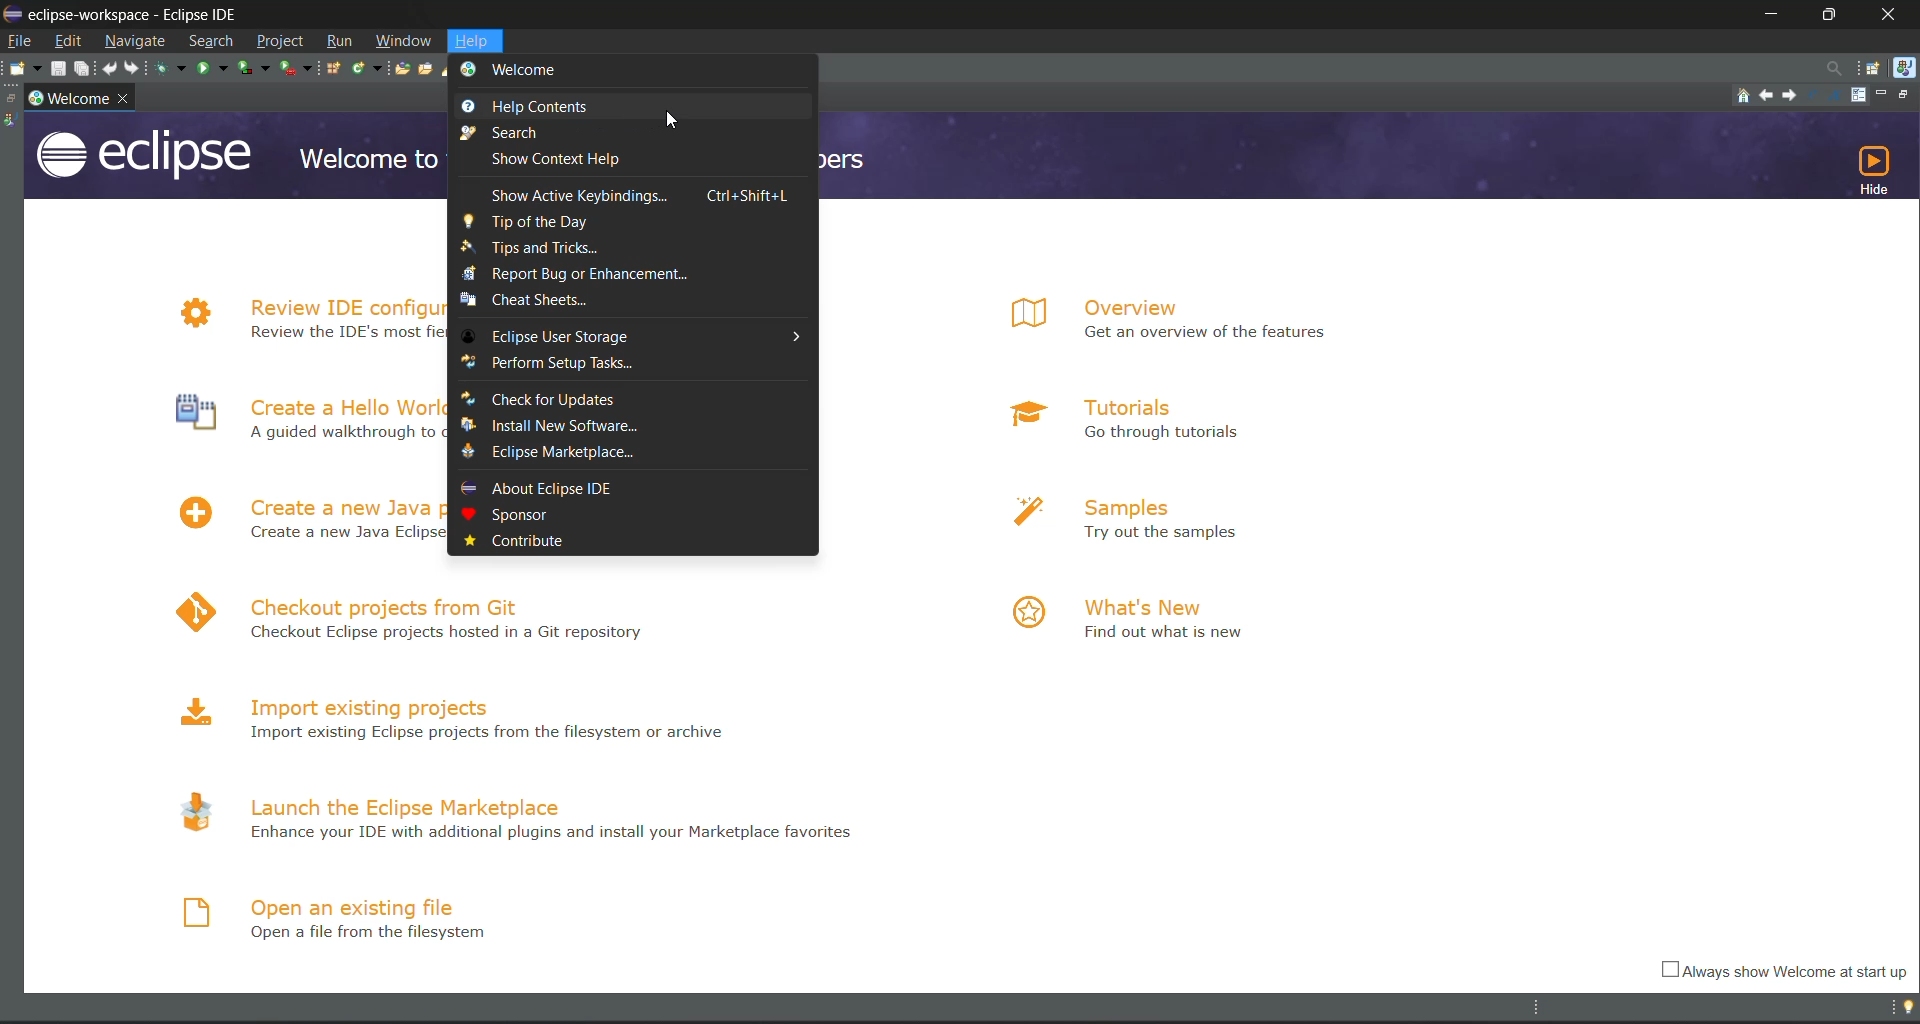 The image size is (1920, 1024). What do you see at coordinates (640, 335) in the screenshot?
I see `eclipse user storage` at bounding box center [640, 335].